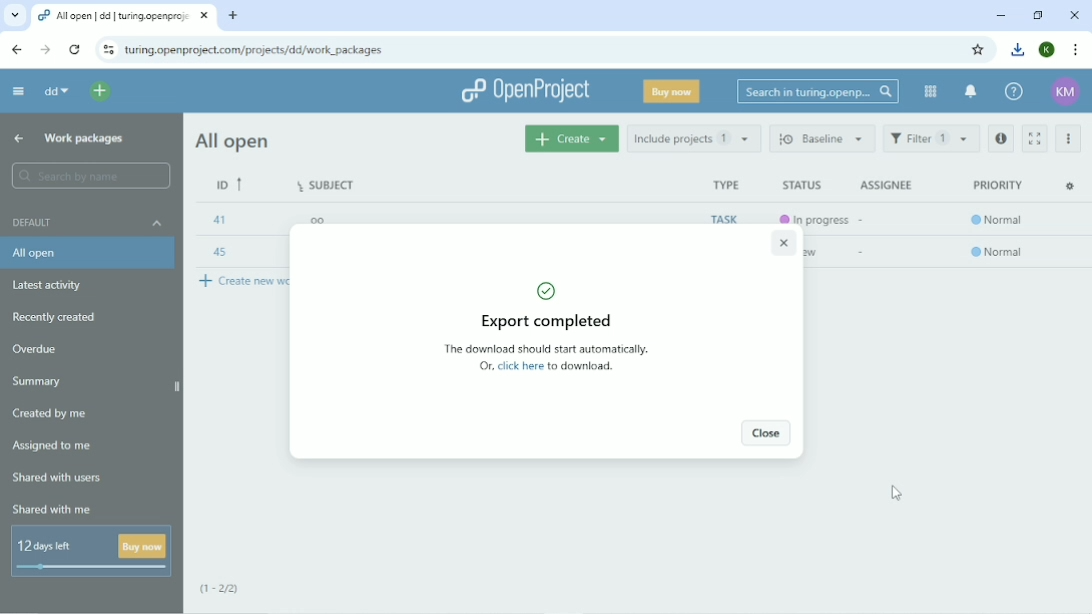 This screenshot has width=1092, height=614. I want to click on Include projects 1, so click(695, 138).